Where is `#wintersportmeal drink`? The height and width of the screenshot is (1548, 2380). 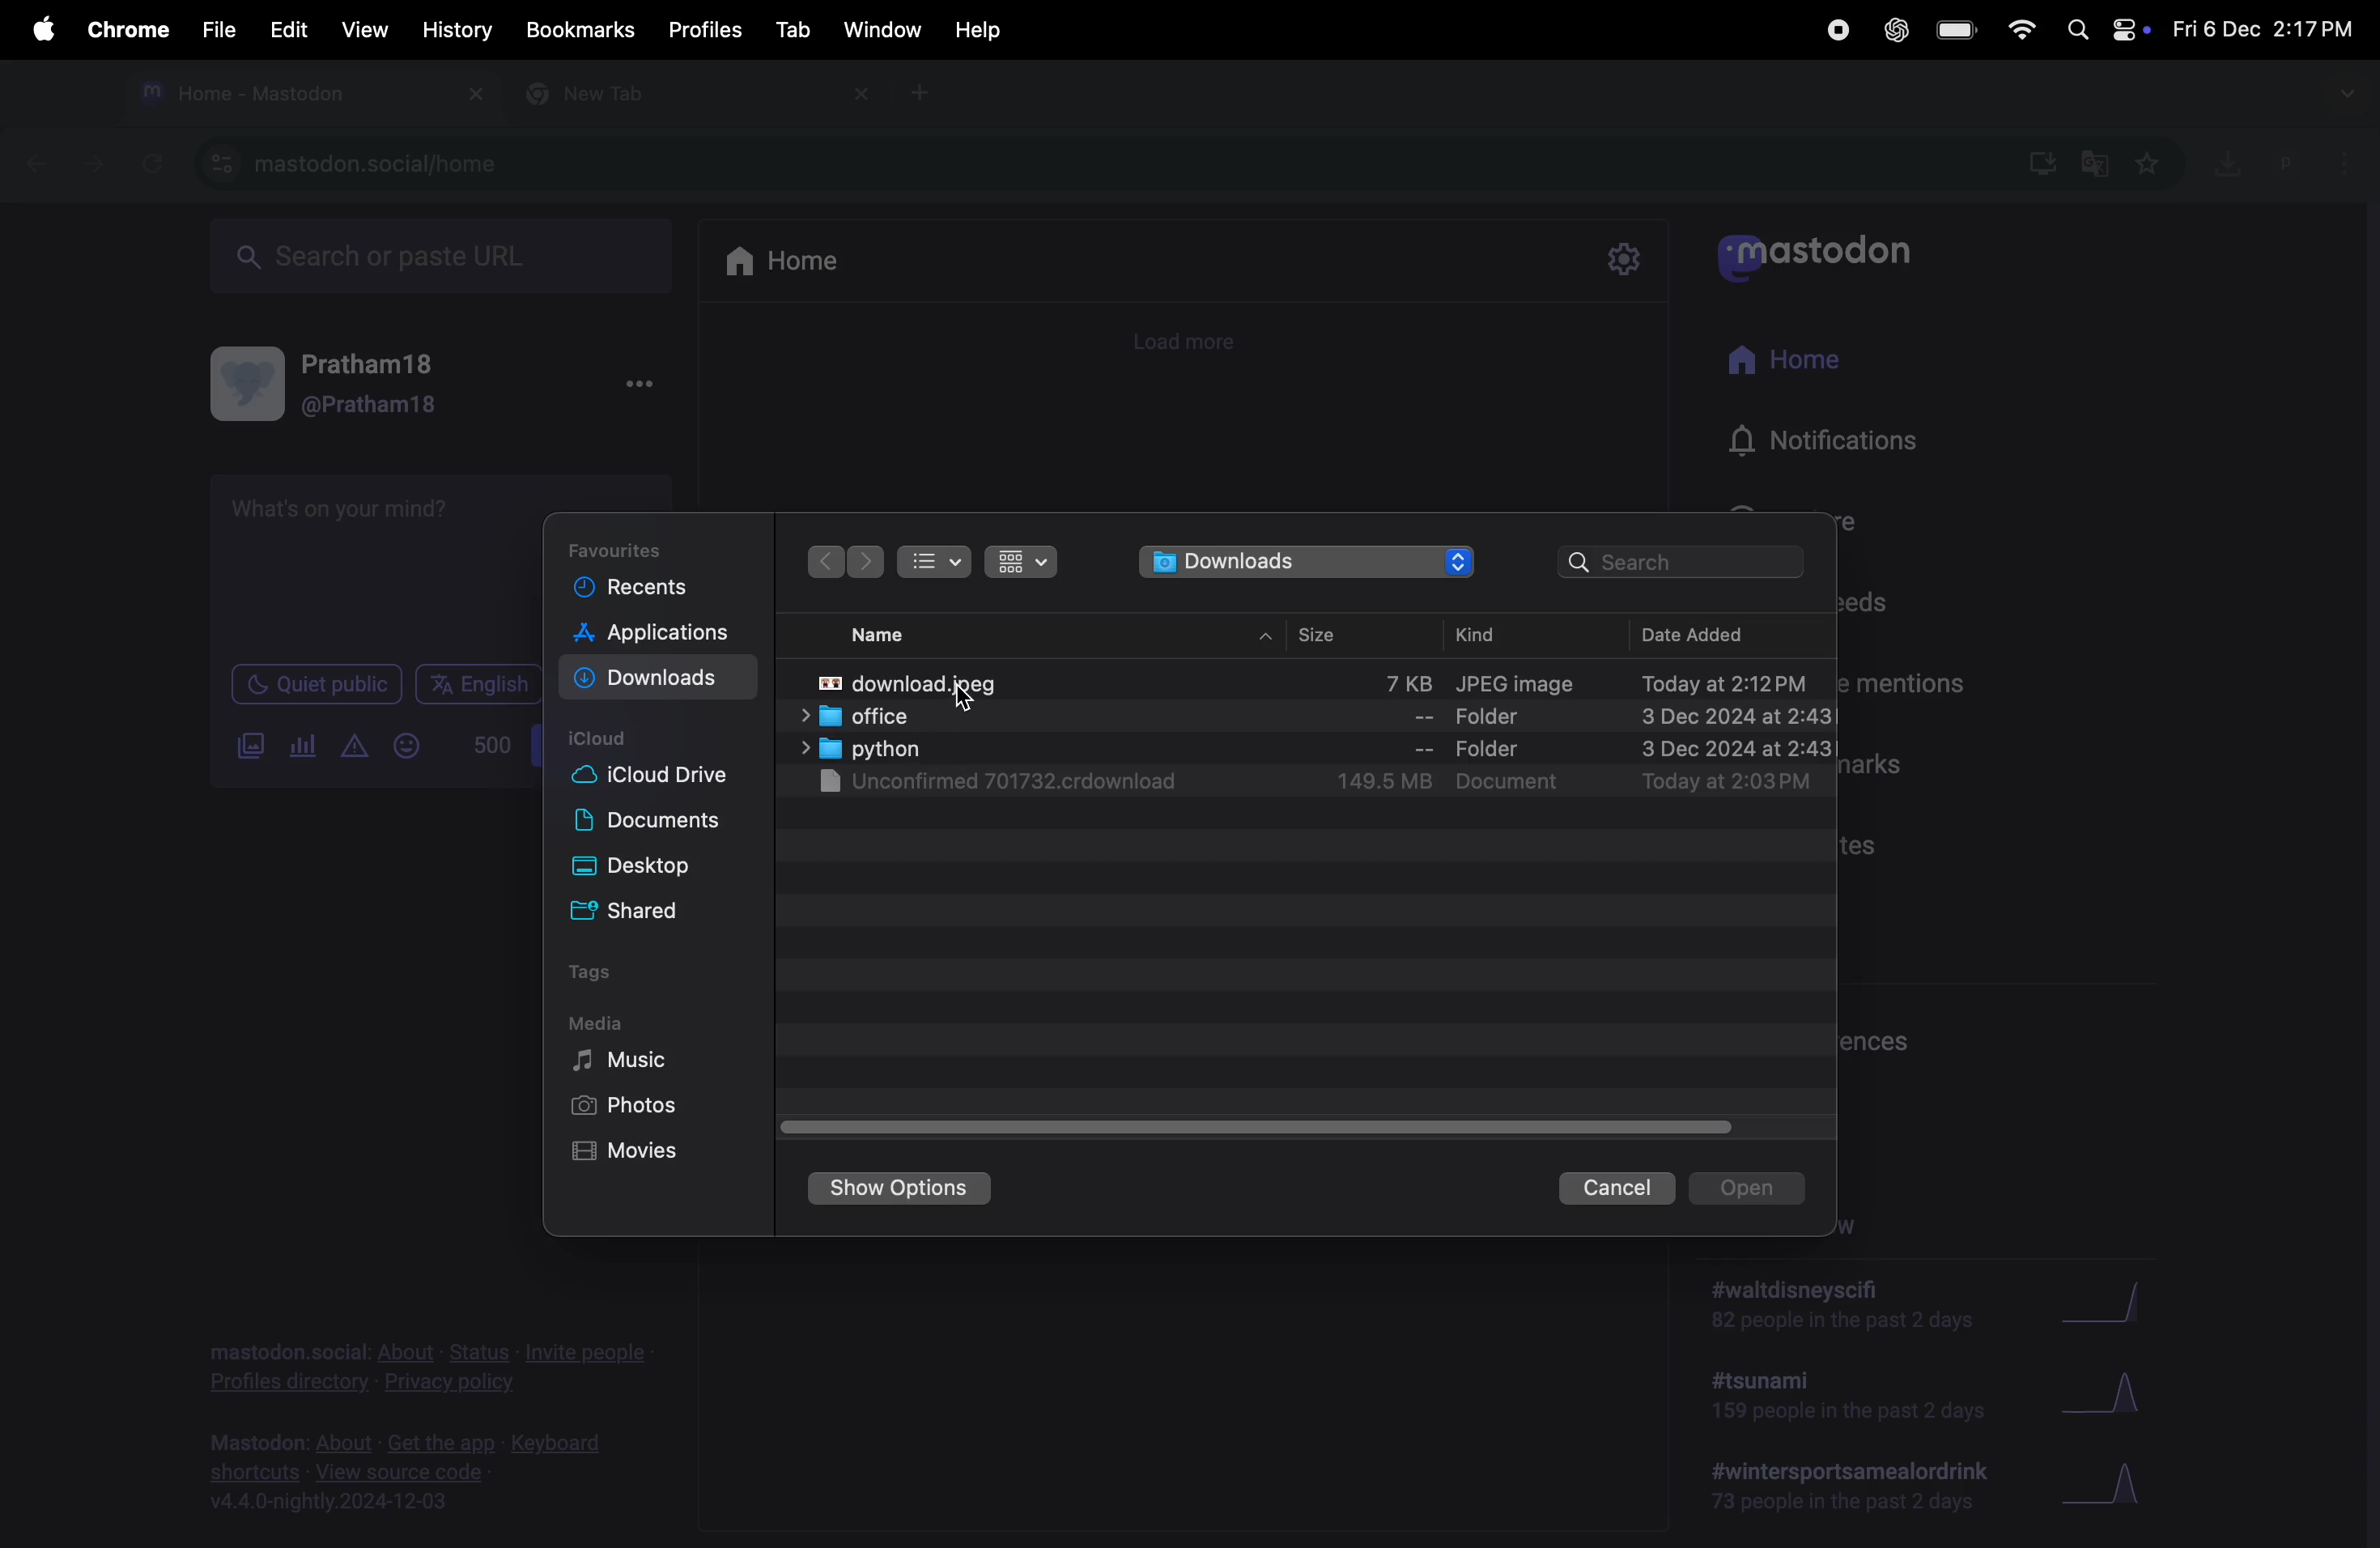 #wintersportmeal drink is located at coordinates (1857, 1487).